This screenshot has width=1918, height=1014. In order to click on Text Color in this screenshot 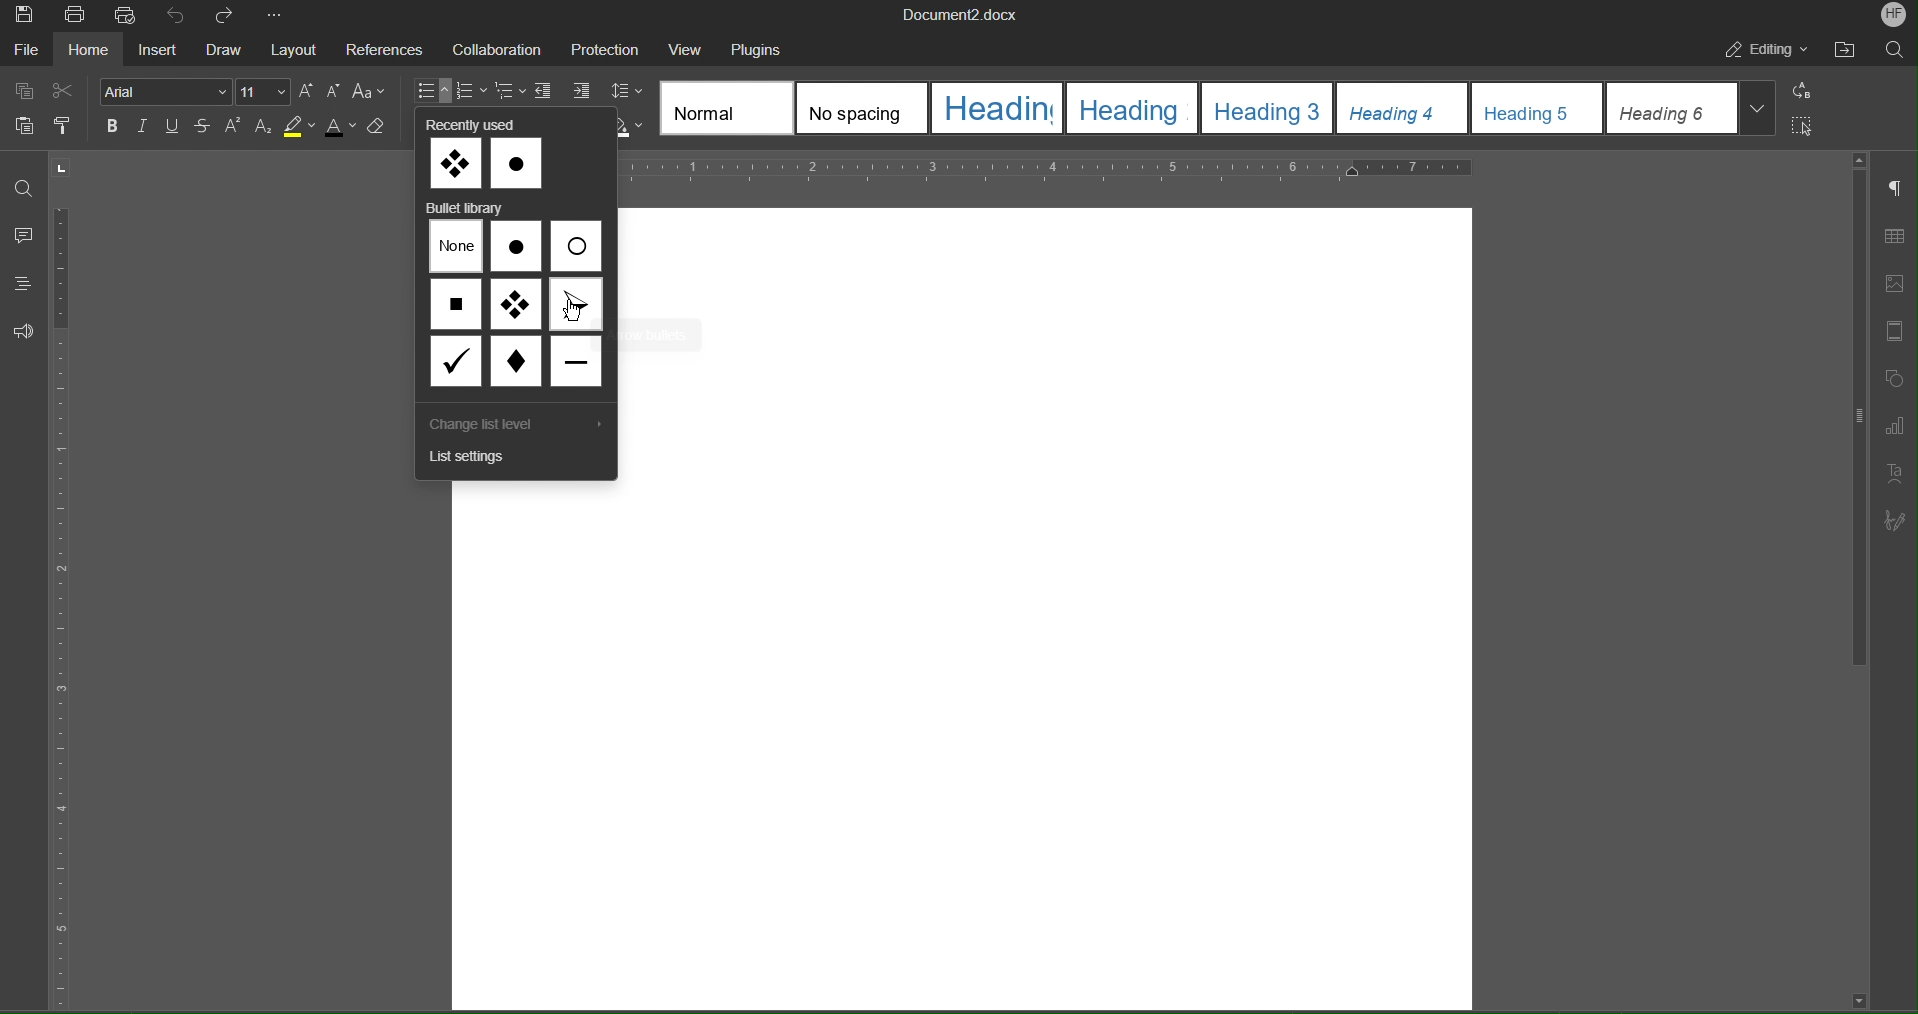, I will do `click(341, 126)`.